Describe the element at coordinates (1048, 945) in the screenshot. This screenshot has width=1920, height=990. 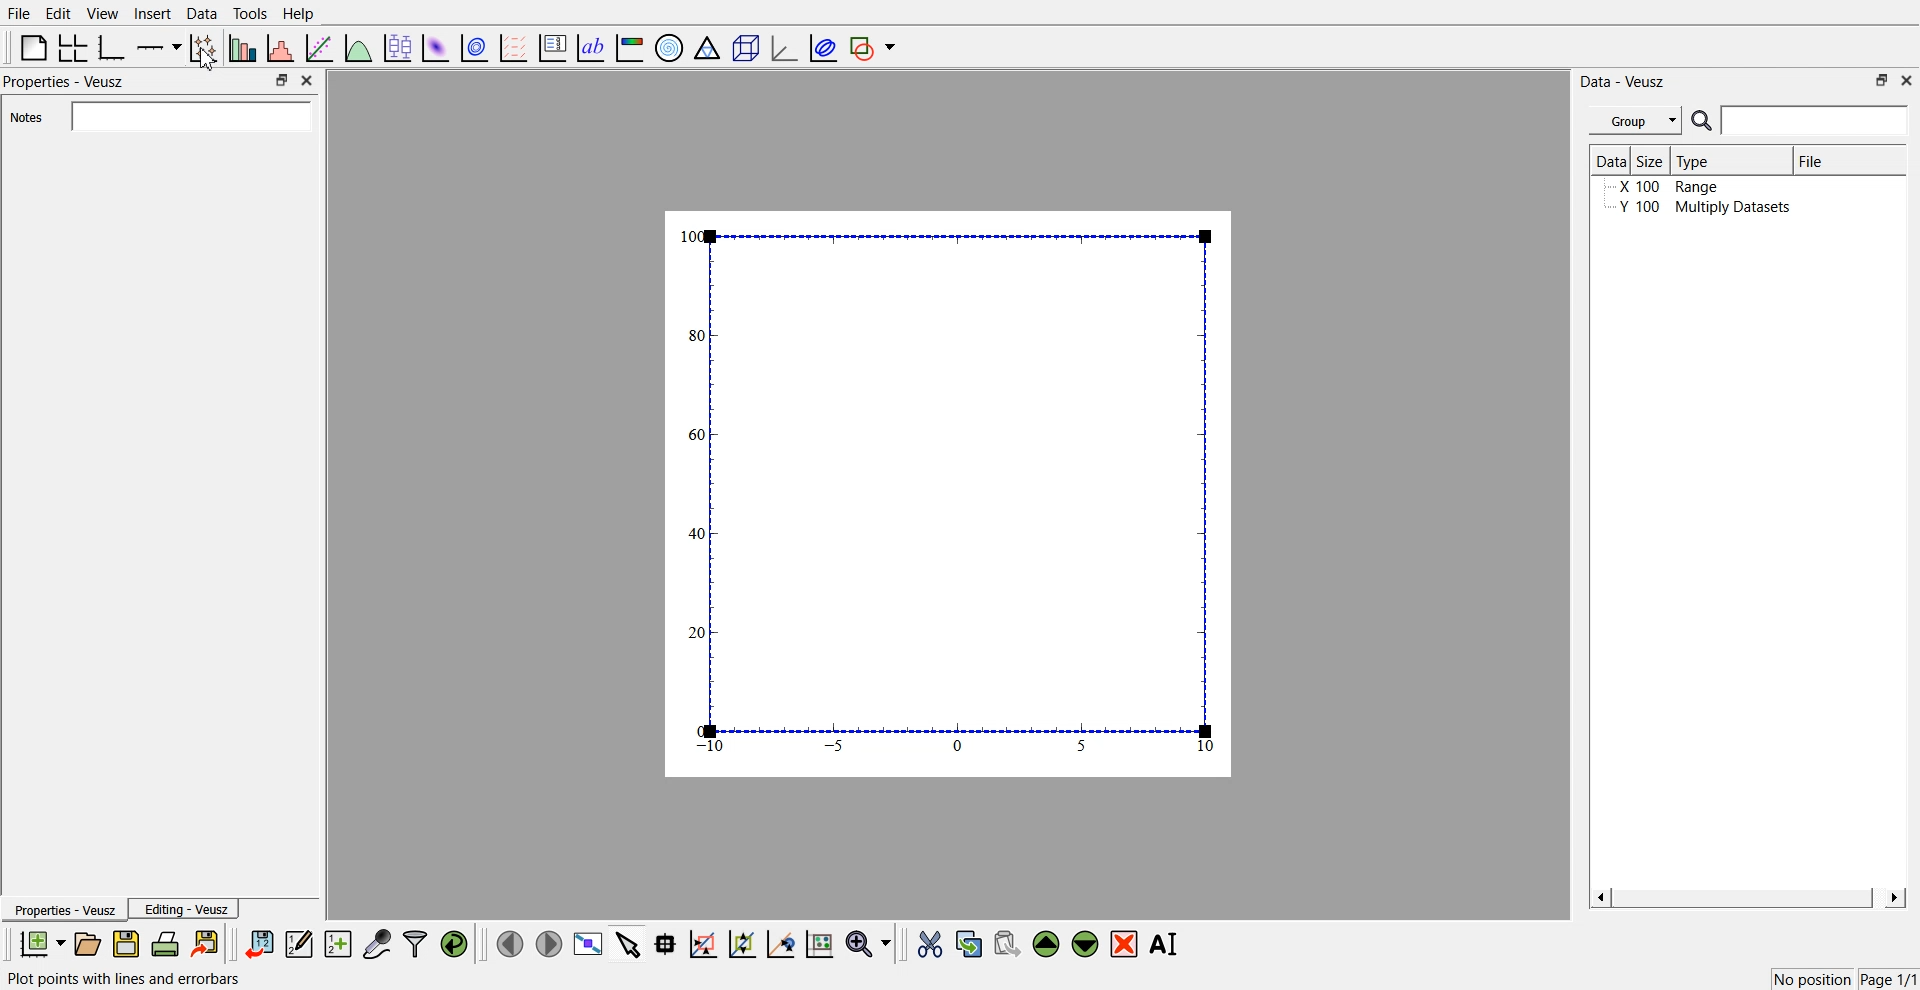
I see `move the selected widgets up` at that location.